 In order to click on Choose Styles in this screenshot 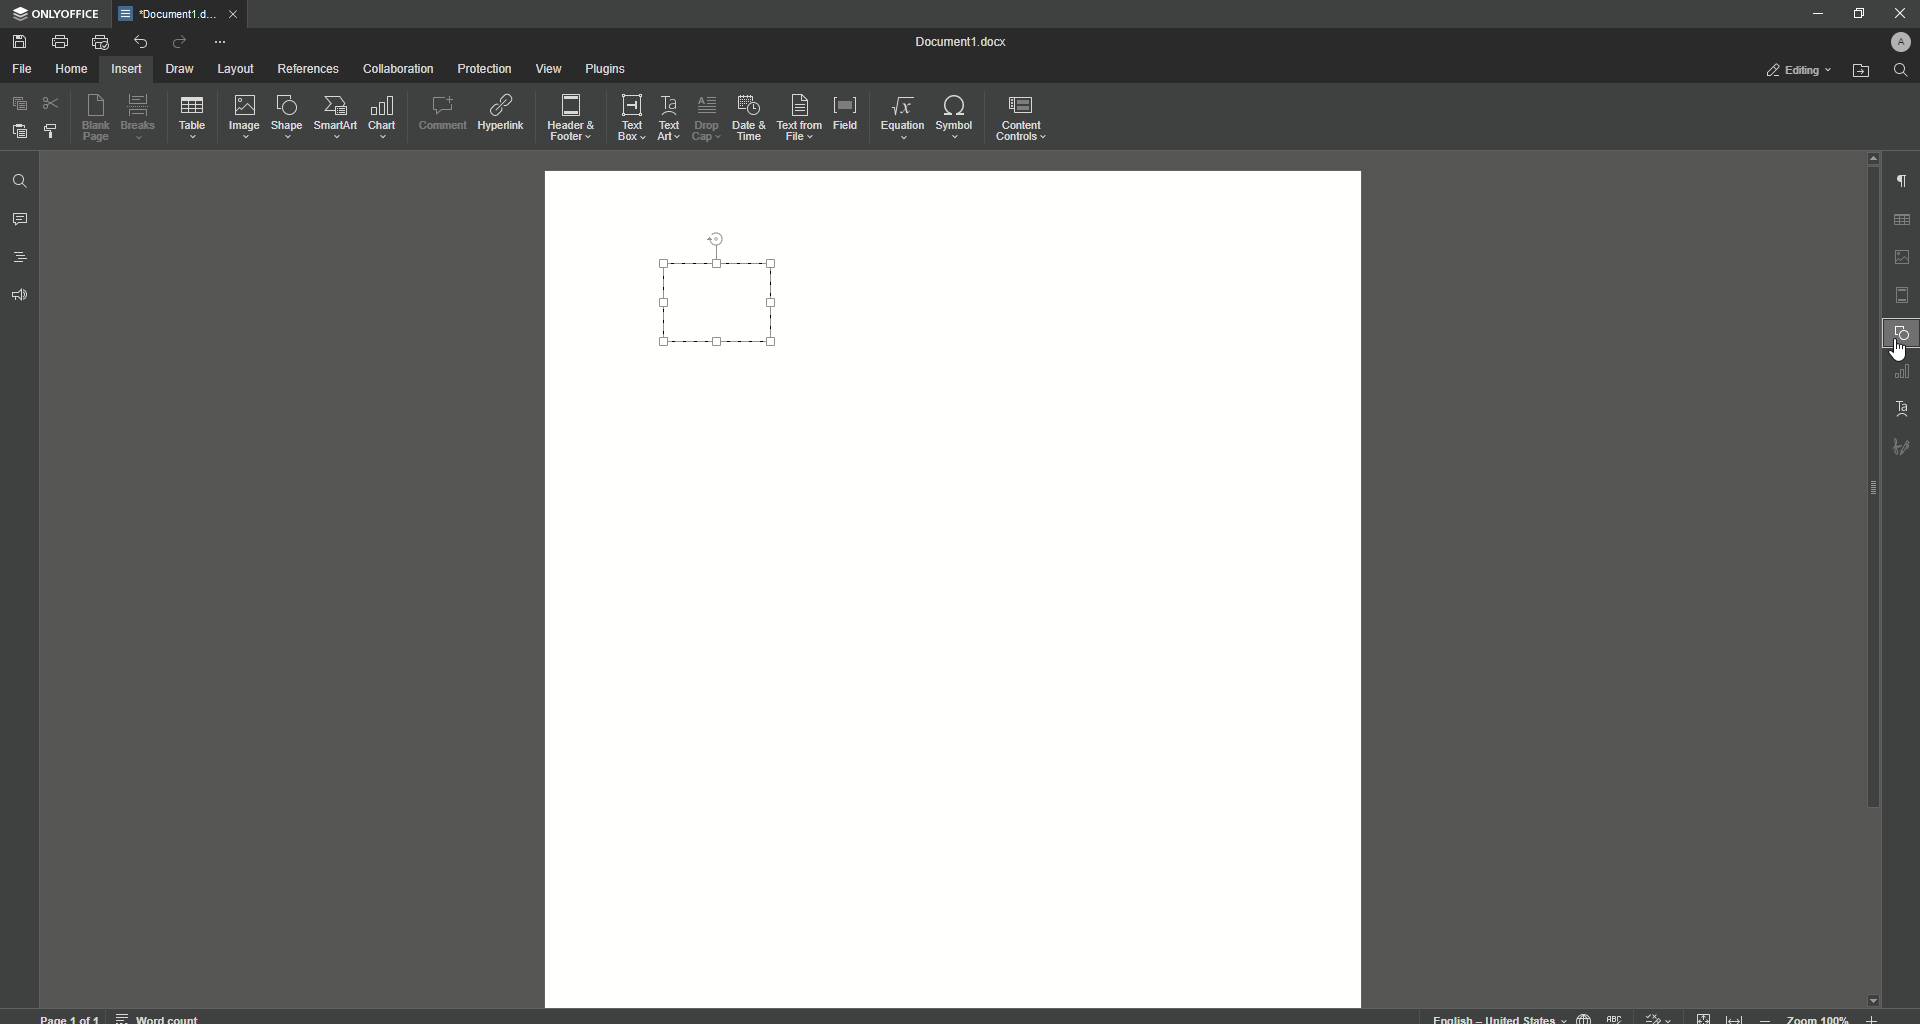, I will do `click(52, 130)`.